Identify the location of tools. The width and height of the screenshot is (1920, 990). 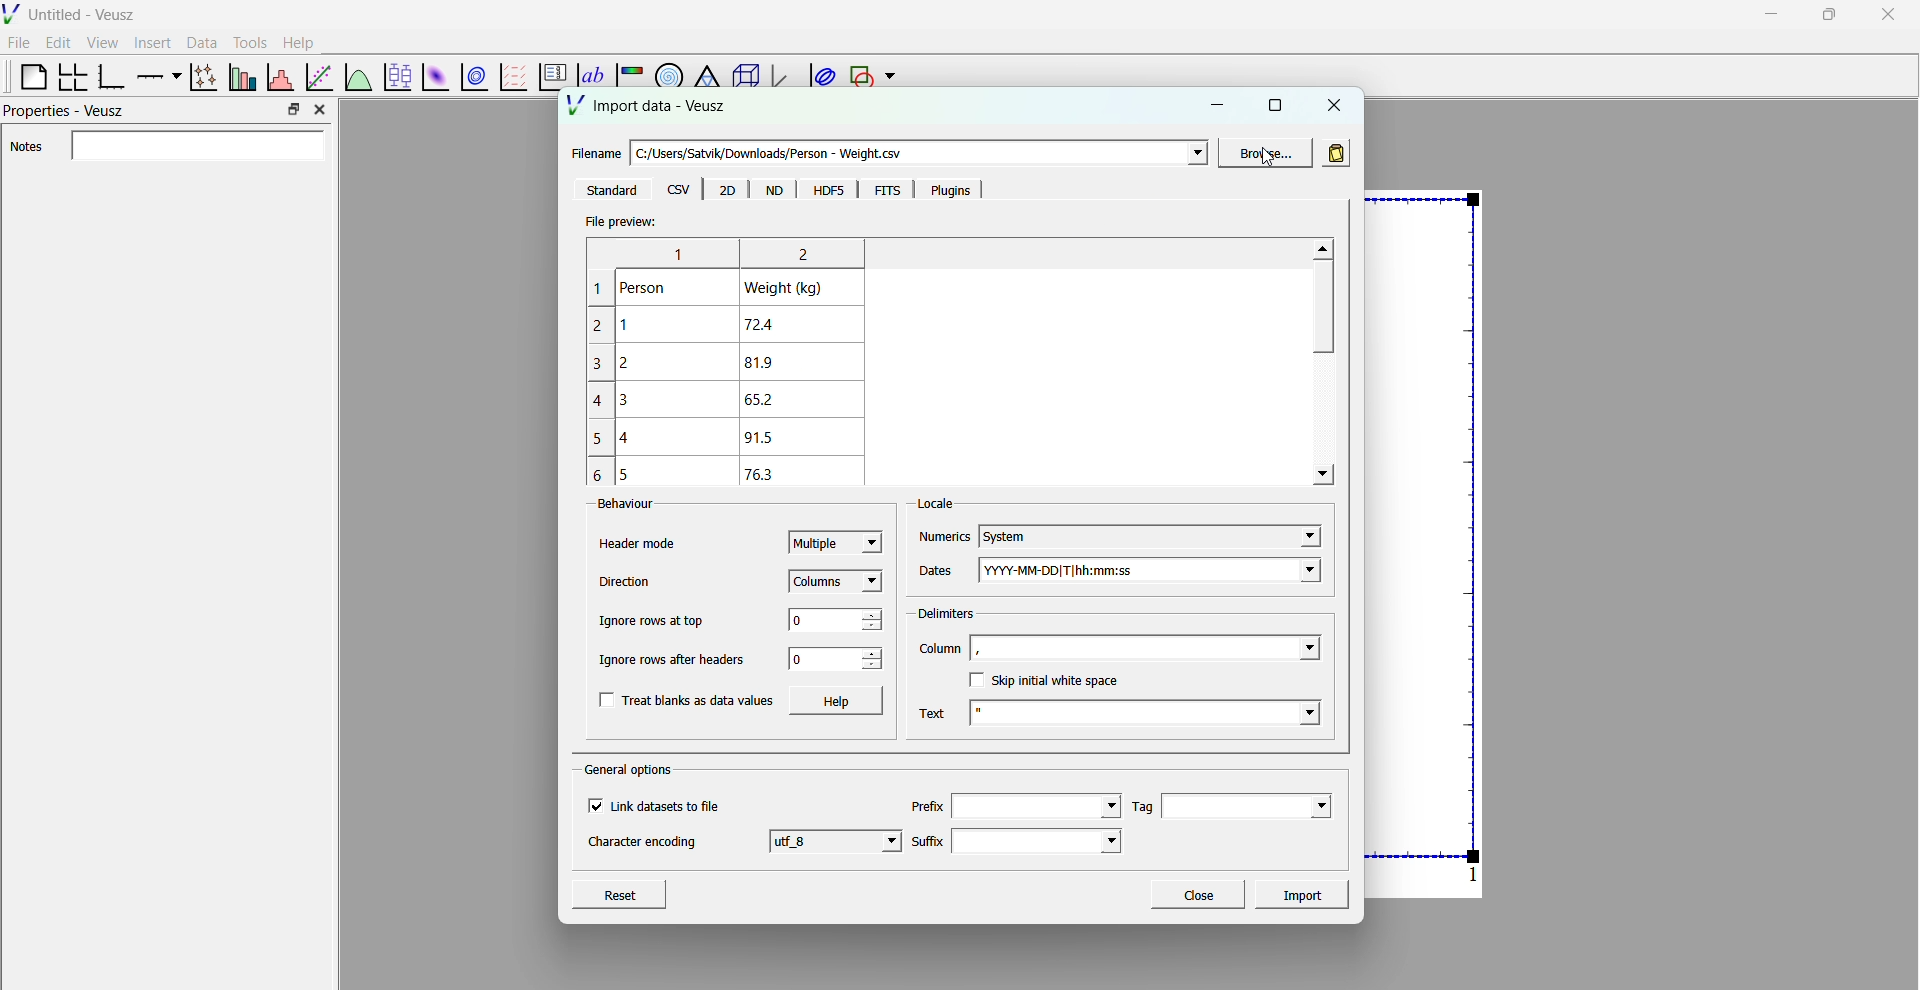
(247, 42).